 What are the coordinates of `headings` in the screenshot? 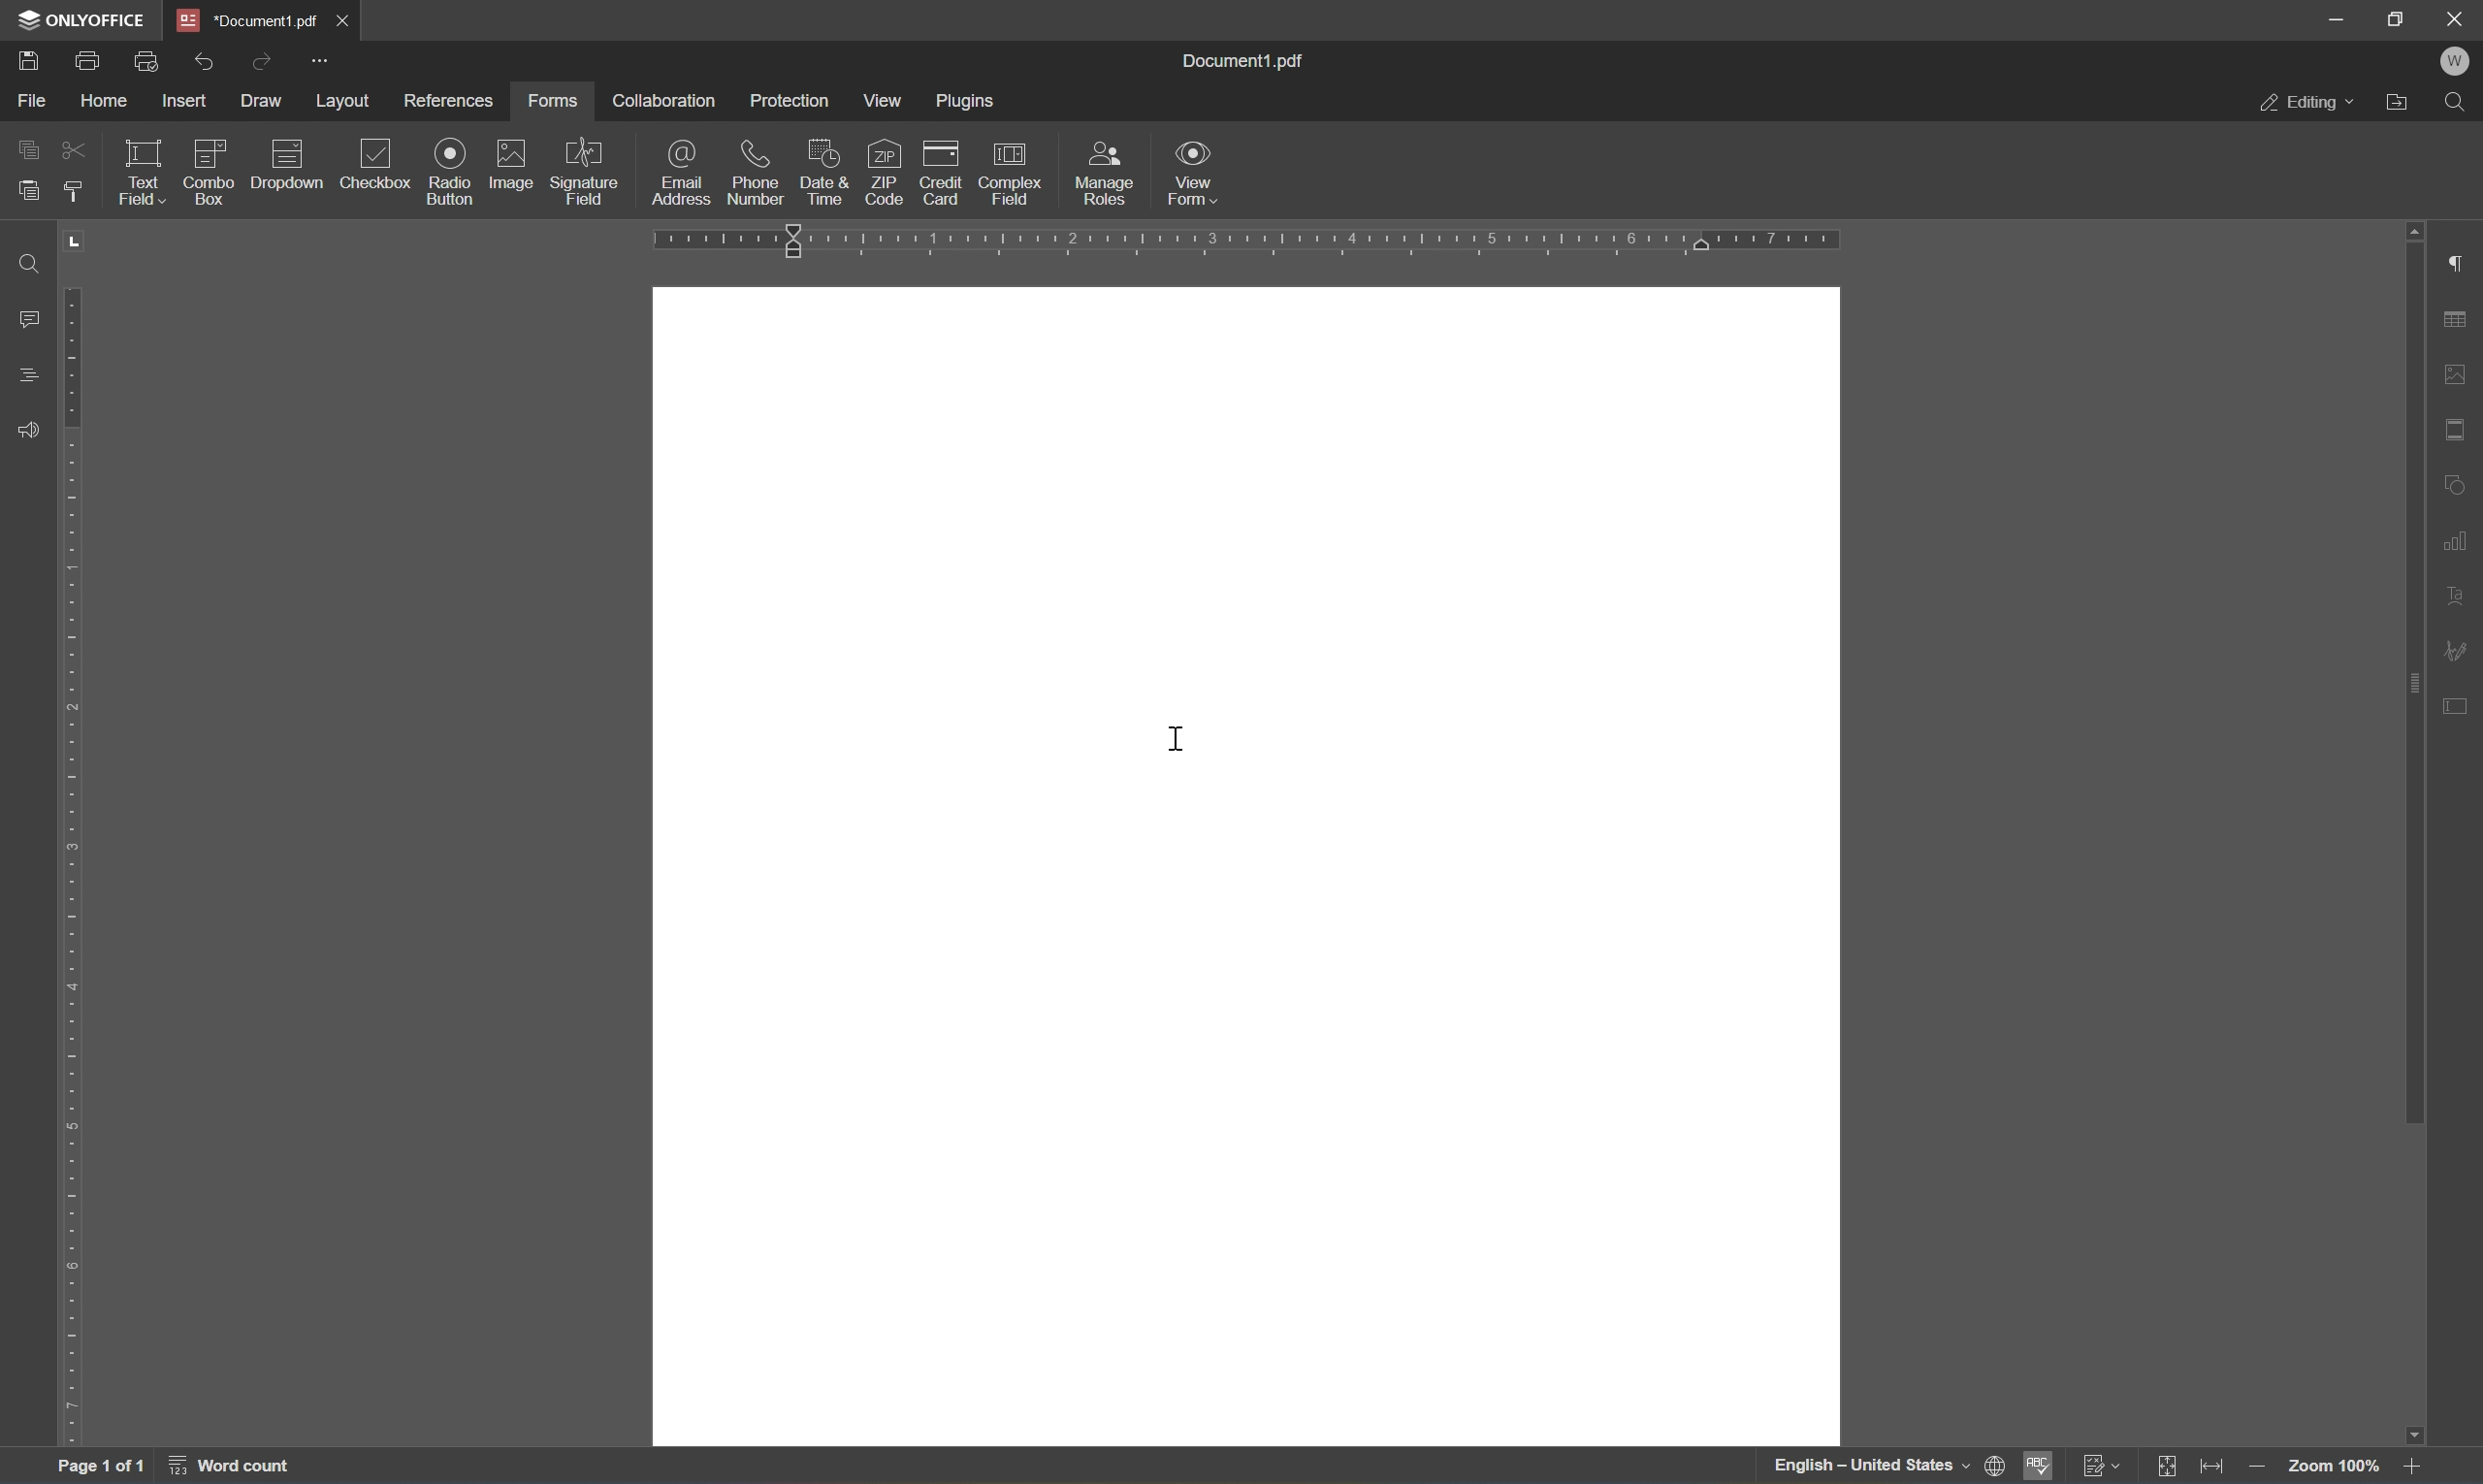 It's located at (28, 374).